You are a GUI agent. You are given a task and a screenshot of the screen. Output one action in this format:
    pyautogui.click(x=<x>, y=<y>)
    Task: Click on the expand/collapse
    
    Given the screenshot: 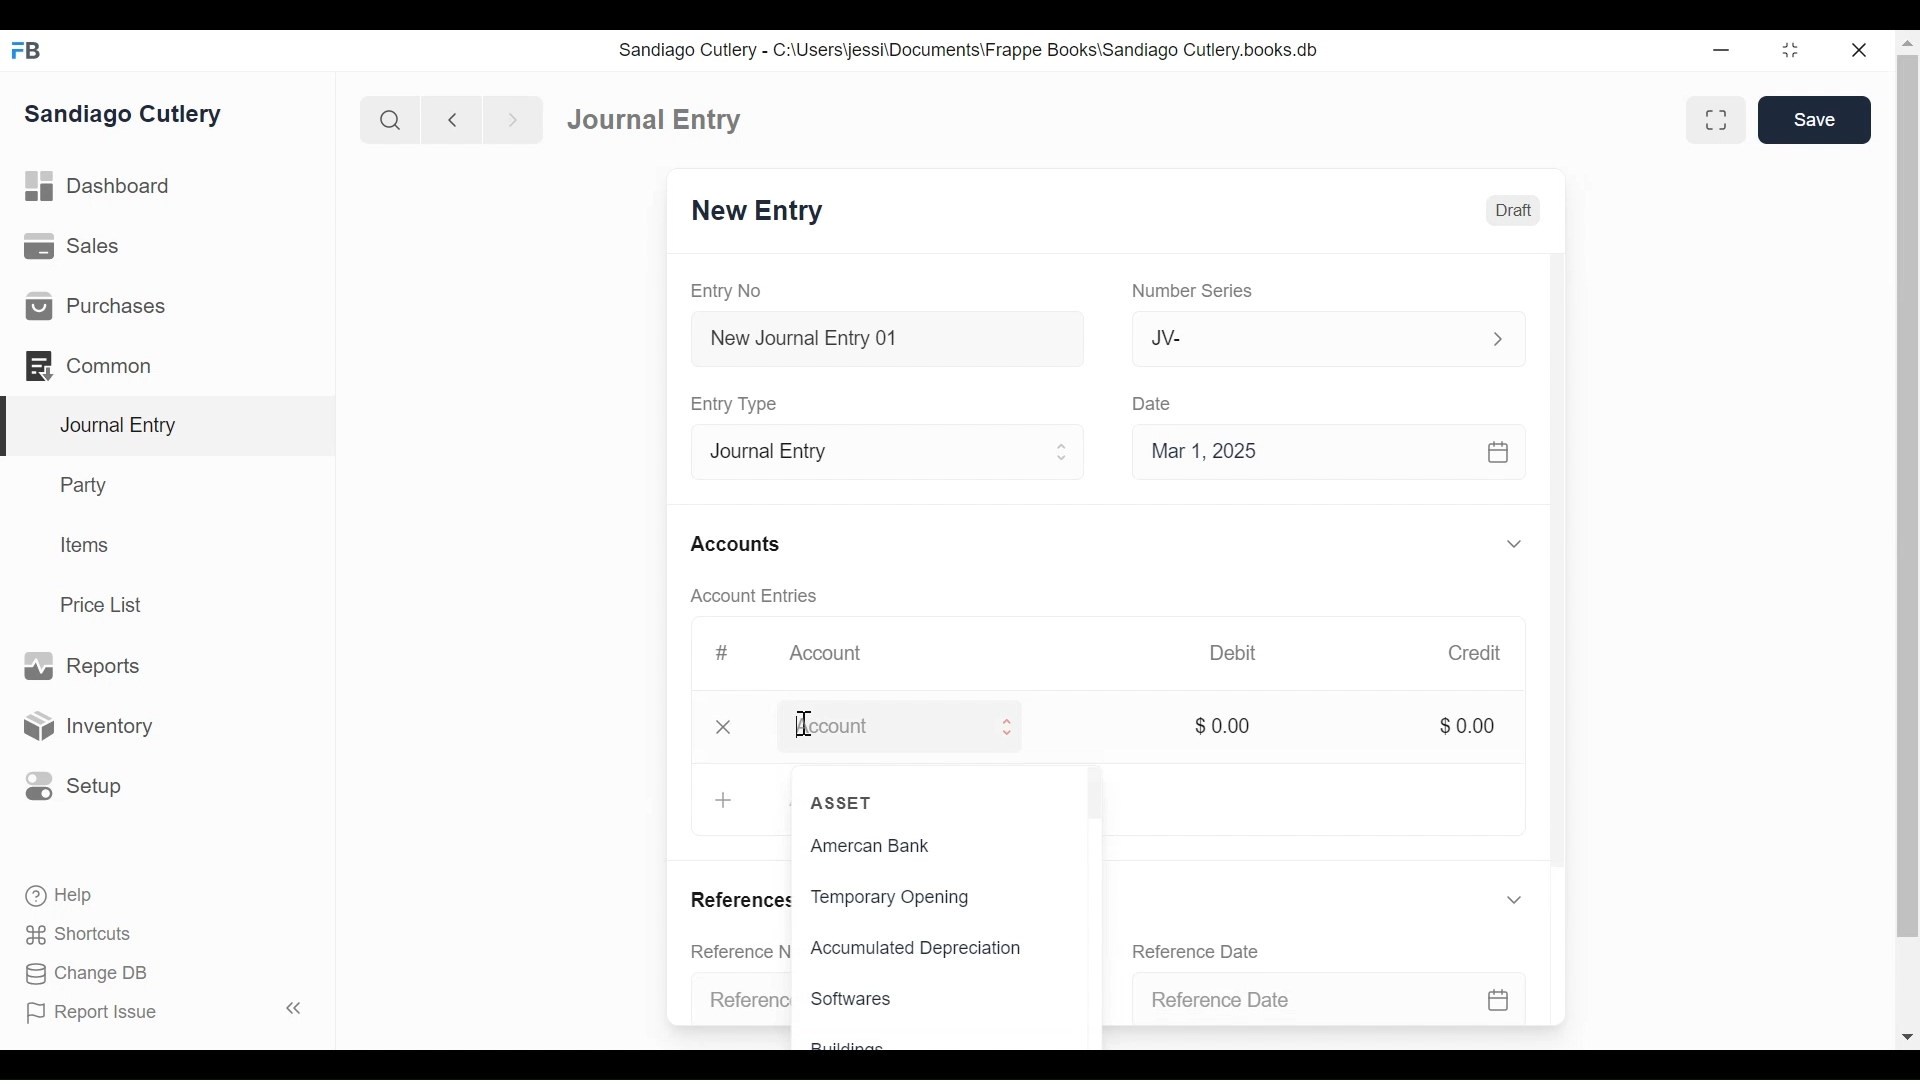 What is the action you would take?
    pyautogui.click(x=1526, y=899)
    